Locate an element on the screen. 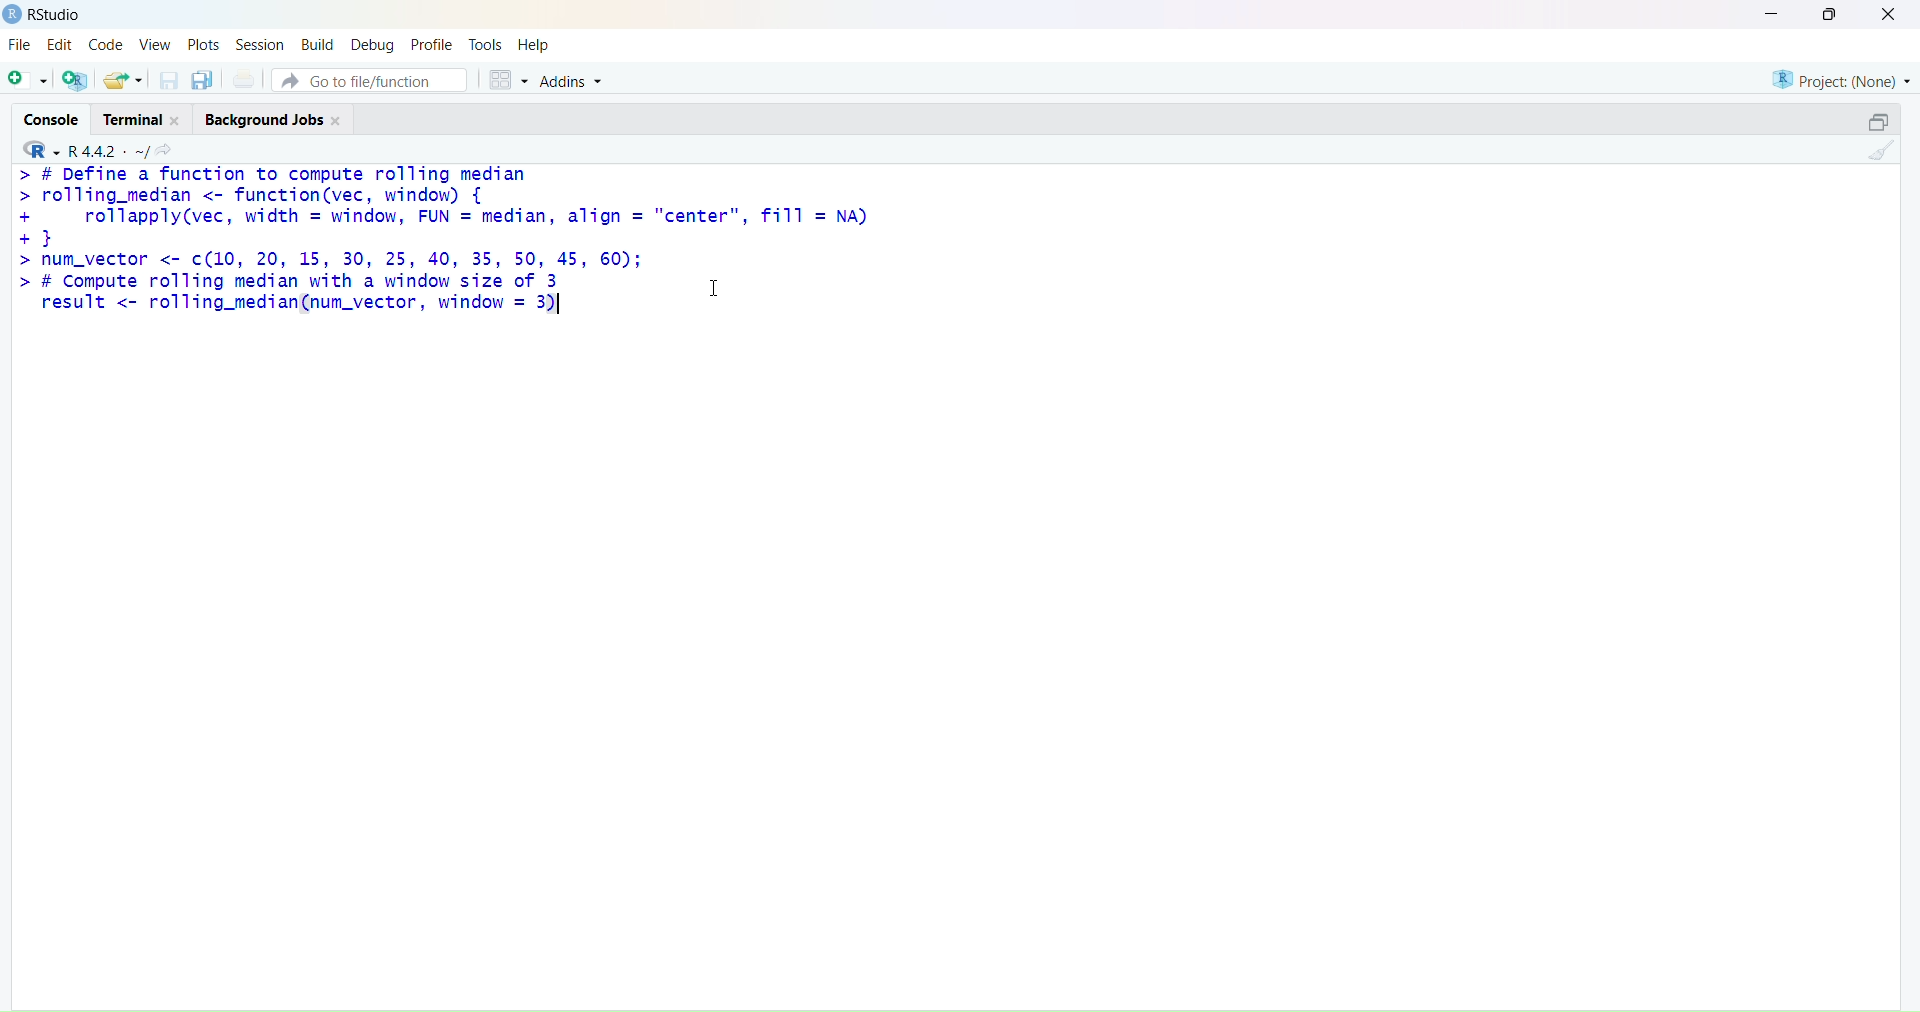 This screenshot has height=1012, width=1920. edit is located at coordinates (60, 45).